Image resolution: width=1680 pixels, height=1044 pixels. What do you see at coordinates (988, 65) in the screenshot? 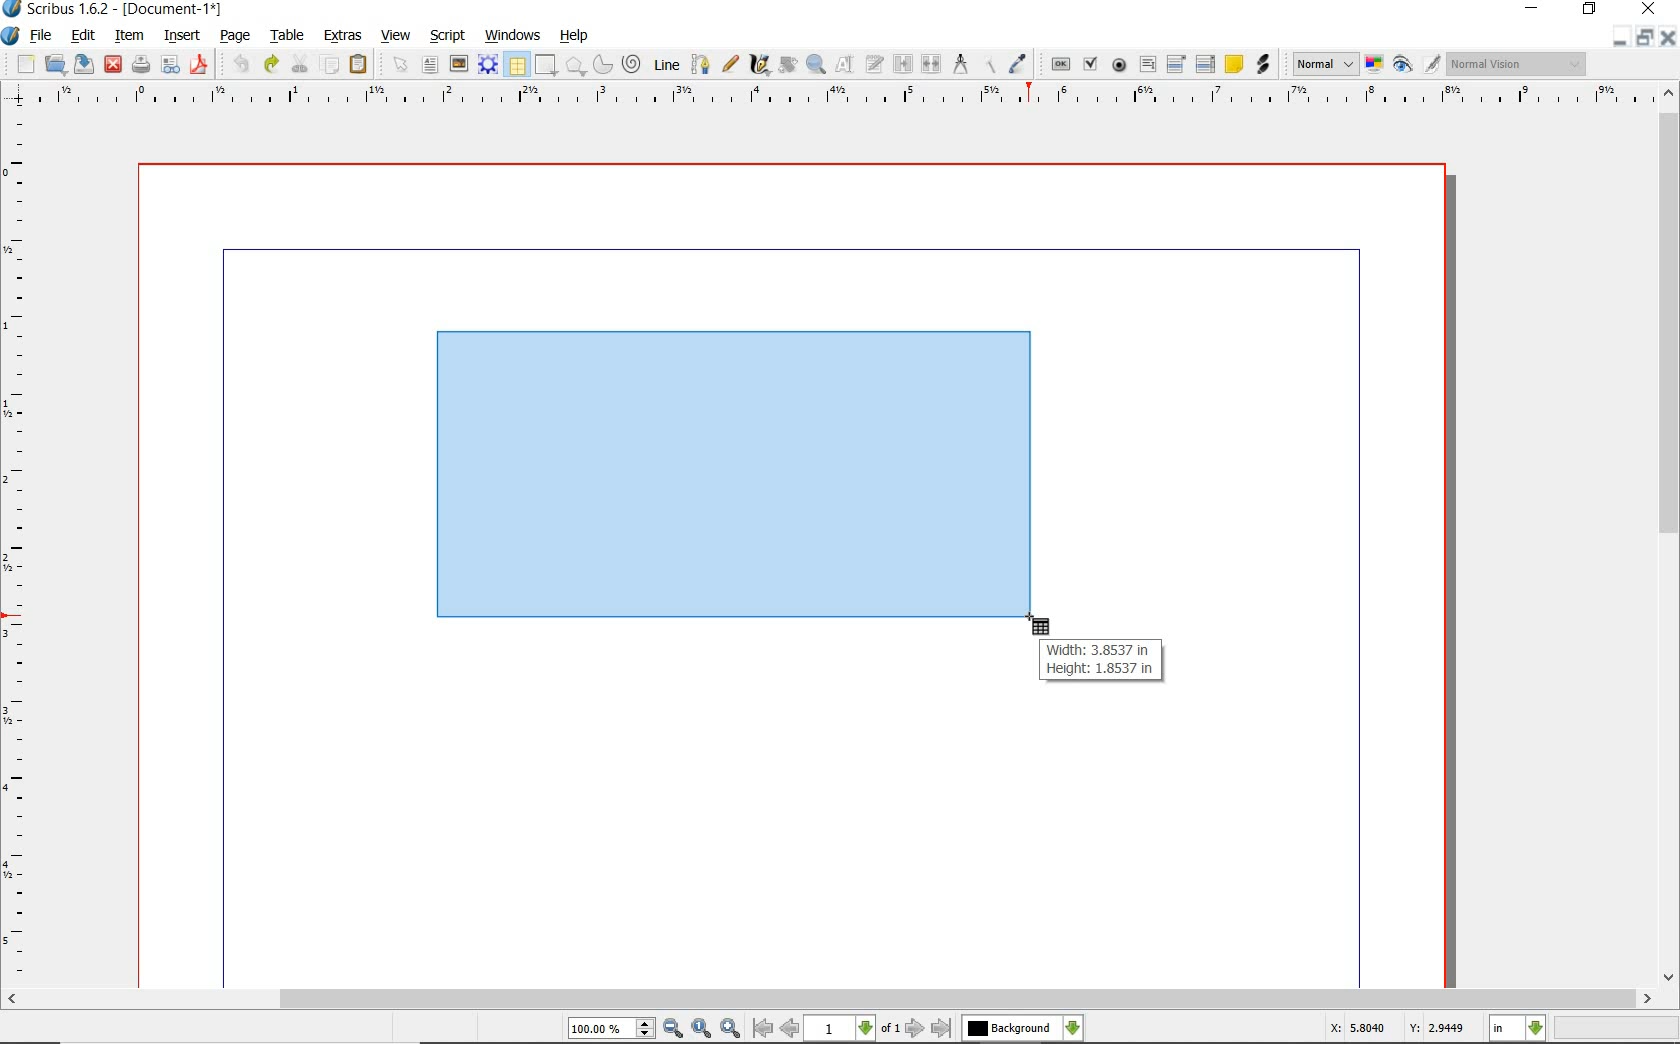
I see `copy item properties` at bounding box center [988, 65].